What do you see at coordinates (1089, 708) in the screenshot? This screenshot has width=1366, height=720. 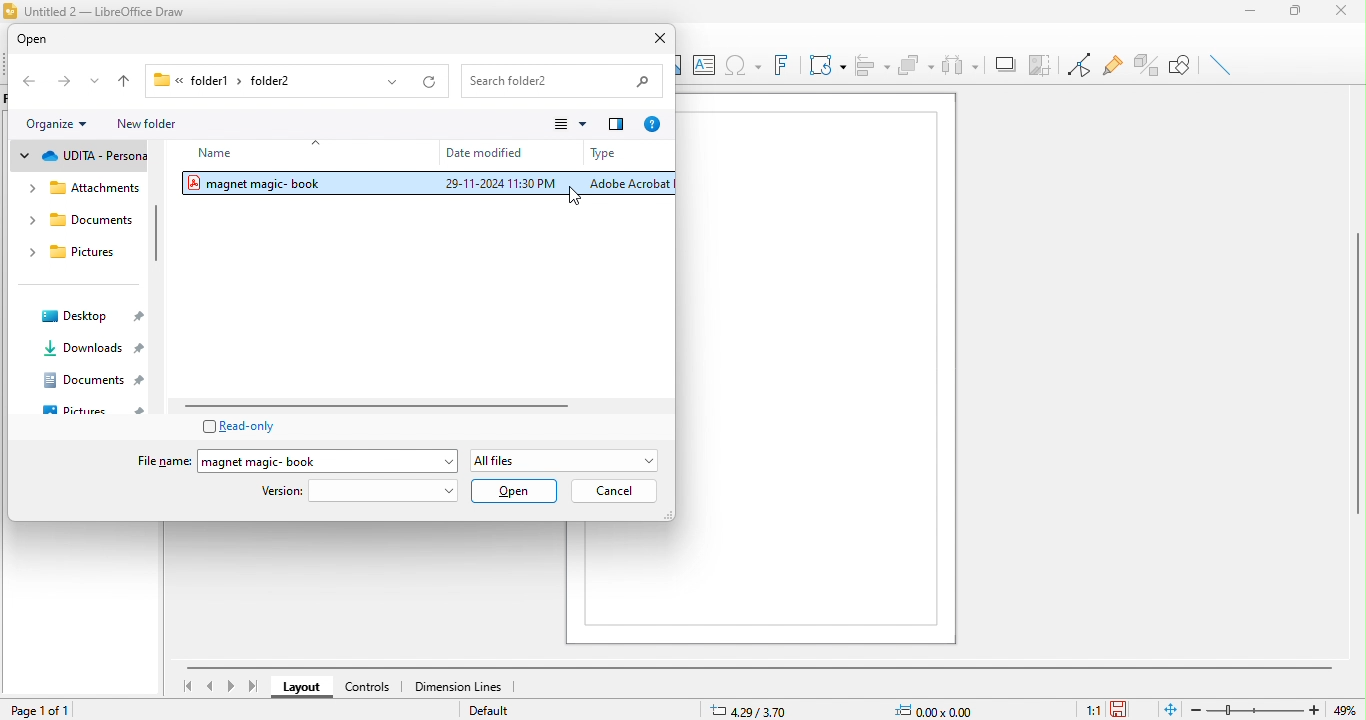 I see `1:1` at bounding box center [1089, 708].